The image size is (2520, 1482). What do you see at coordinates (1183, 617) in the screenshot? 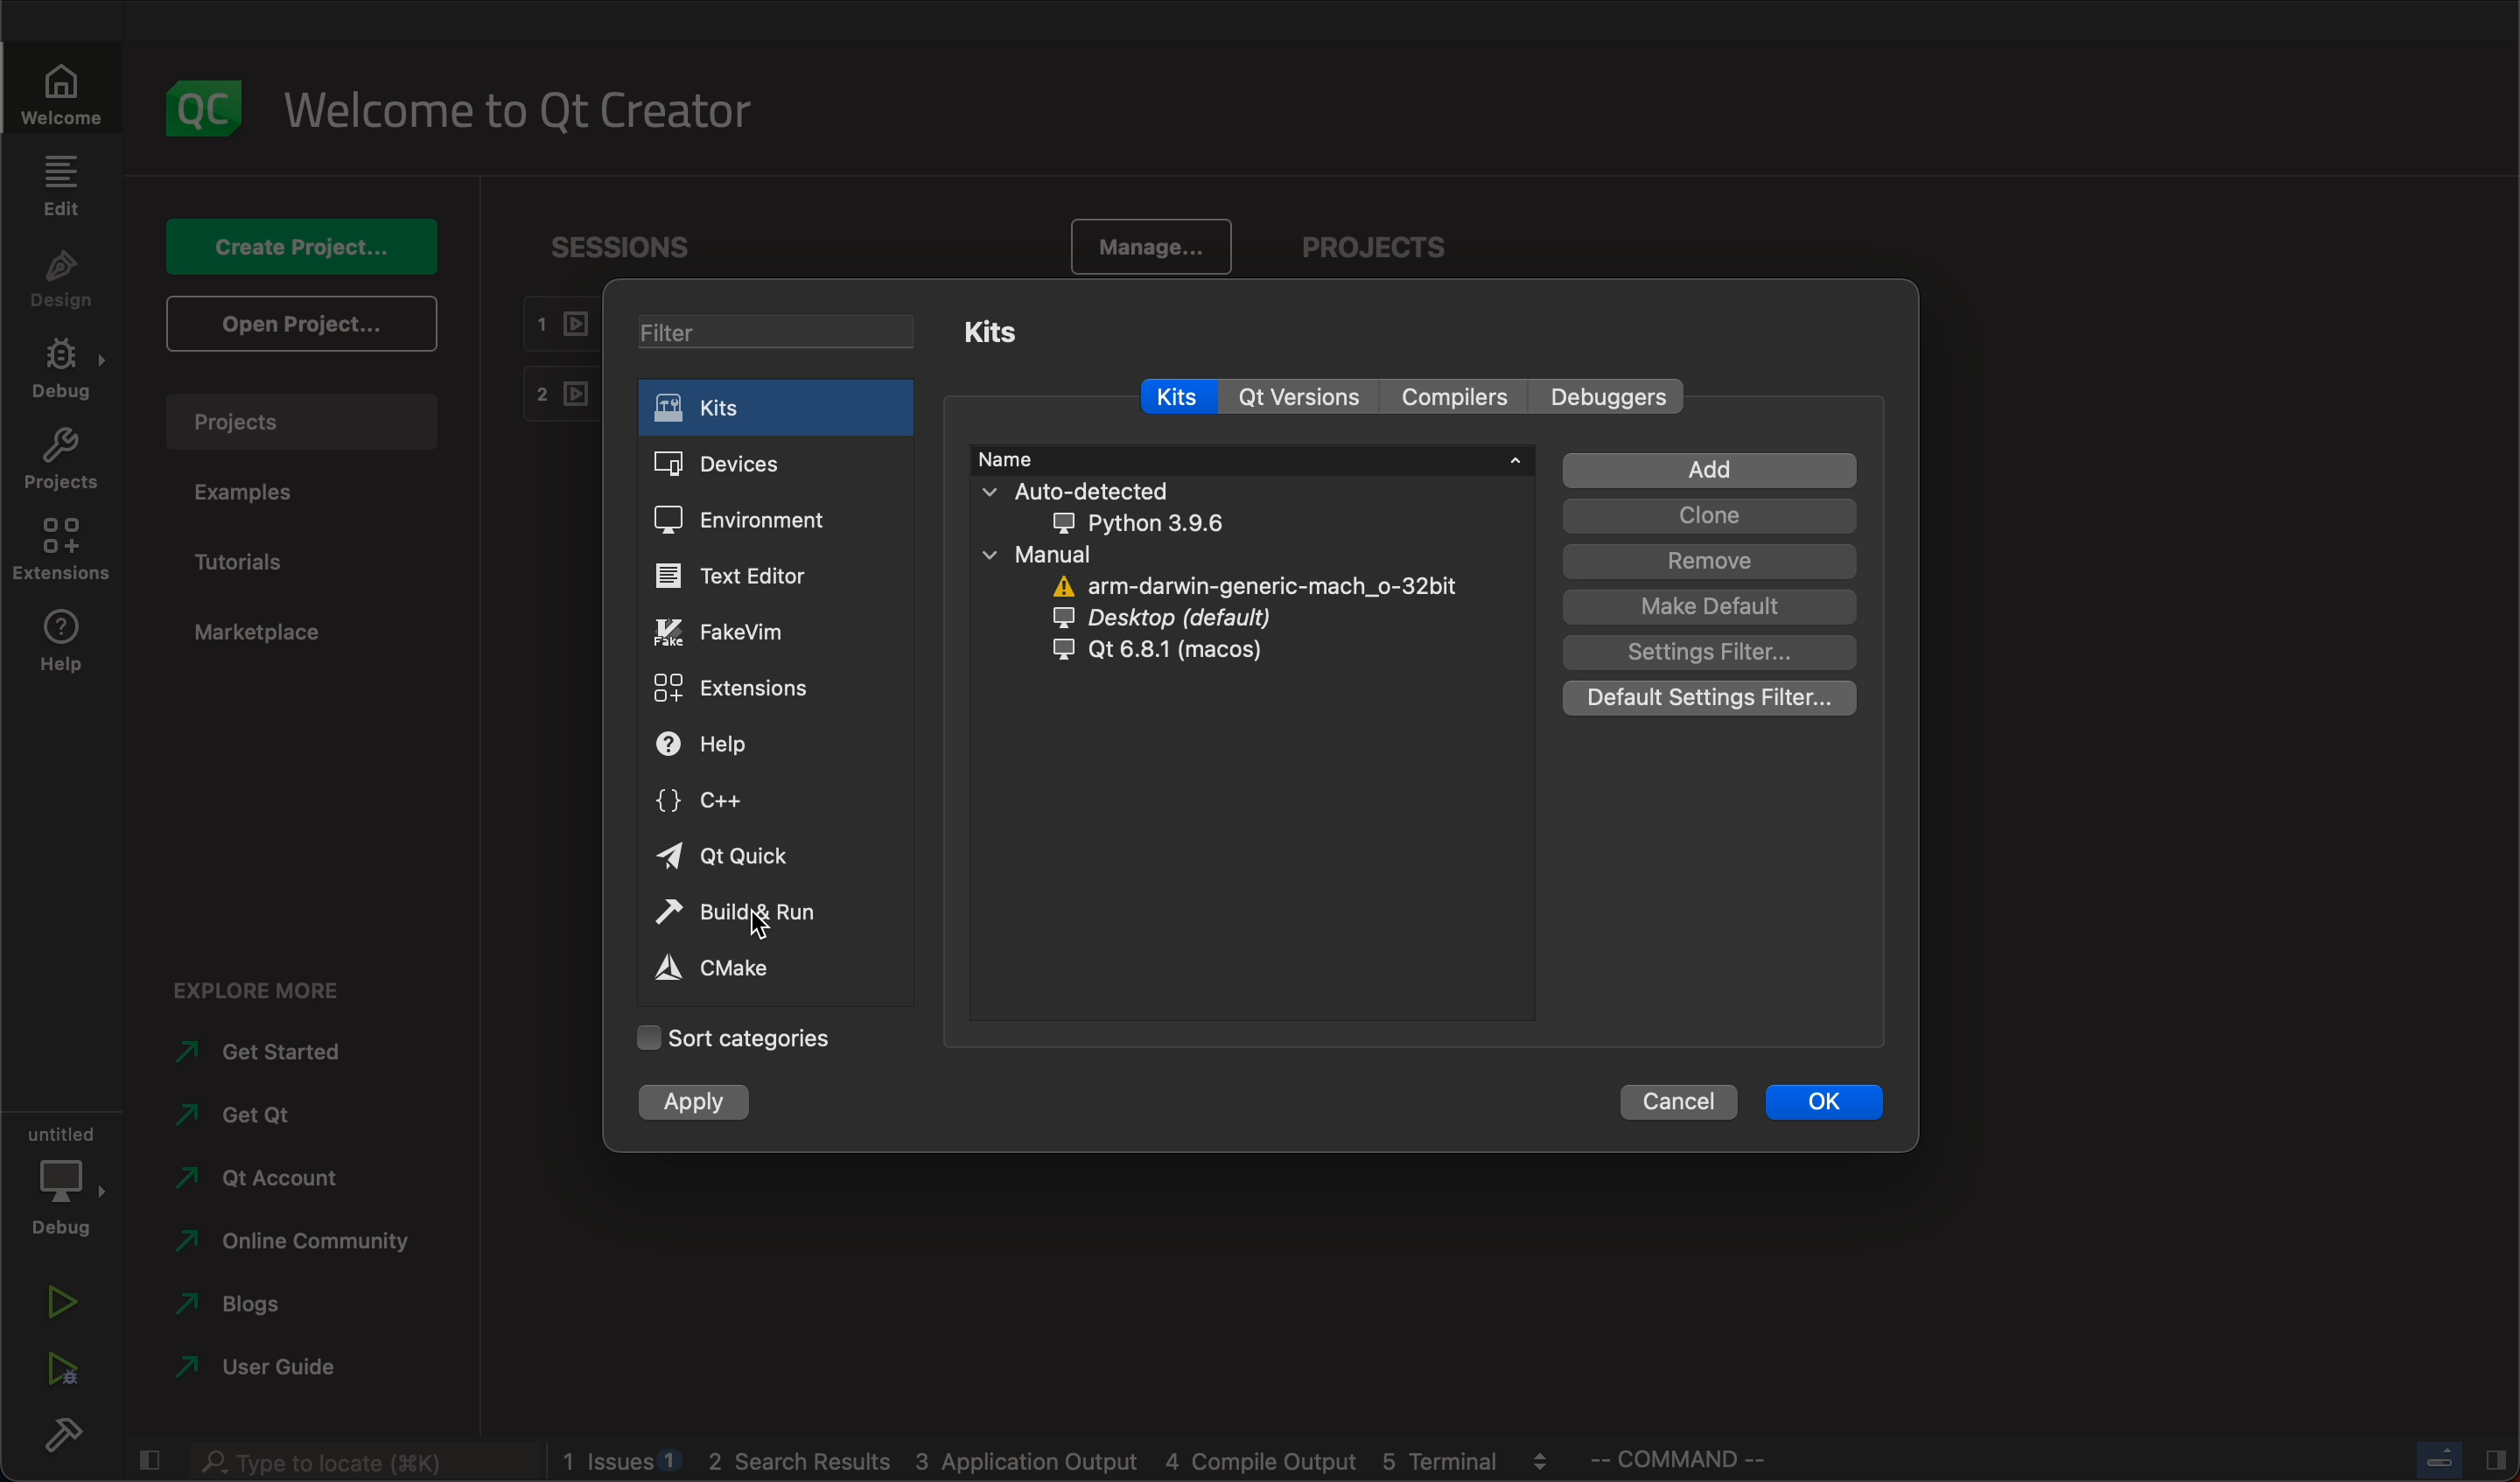
I see `desktop` at bounding box center [1183, 617].